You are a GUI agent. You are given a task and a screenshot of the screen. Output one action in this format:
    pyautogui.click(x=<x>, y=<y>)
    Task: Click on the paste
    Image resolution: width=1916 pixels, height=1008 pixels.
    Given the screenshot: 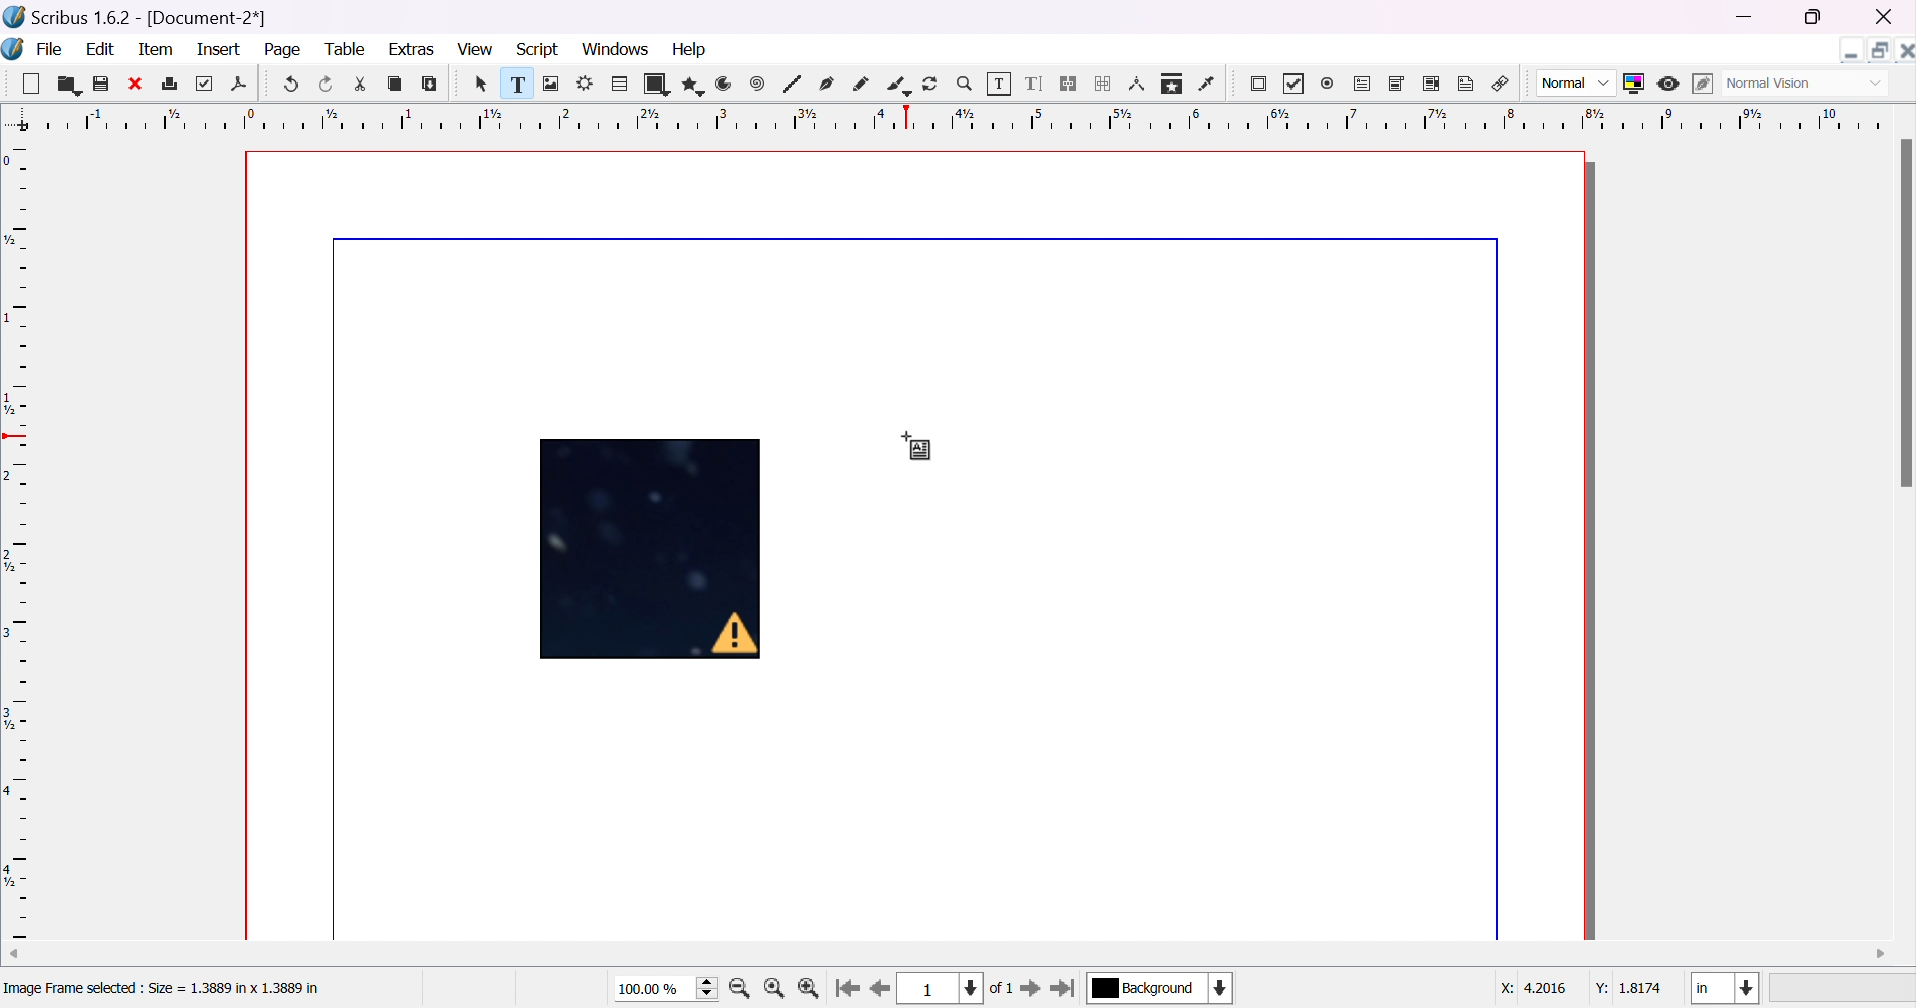 What is the action you would take?
    pyautogui.click(x=430, y=83)
    